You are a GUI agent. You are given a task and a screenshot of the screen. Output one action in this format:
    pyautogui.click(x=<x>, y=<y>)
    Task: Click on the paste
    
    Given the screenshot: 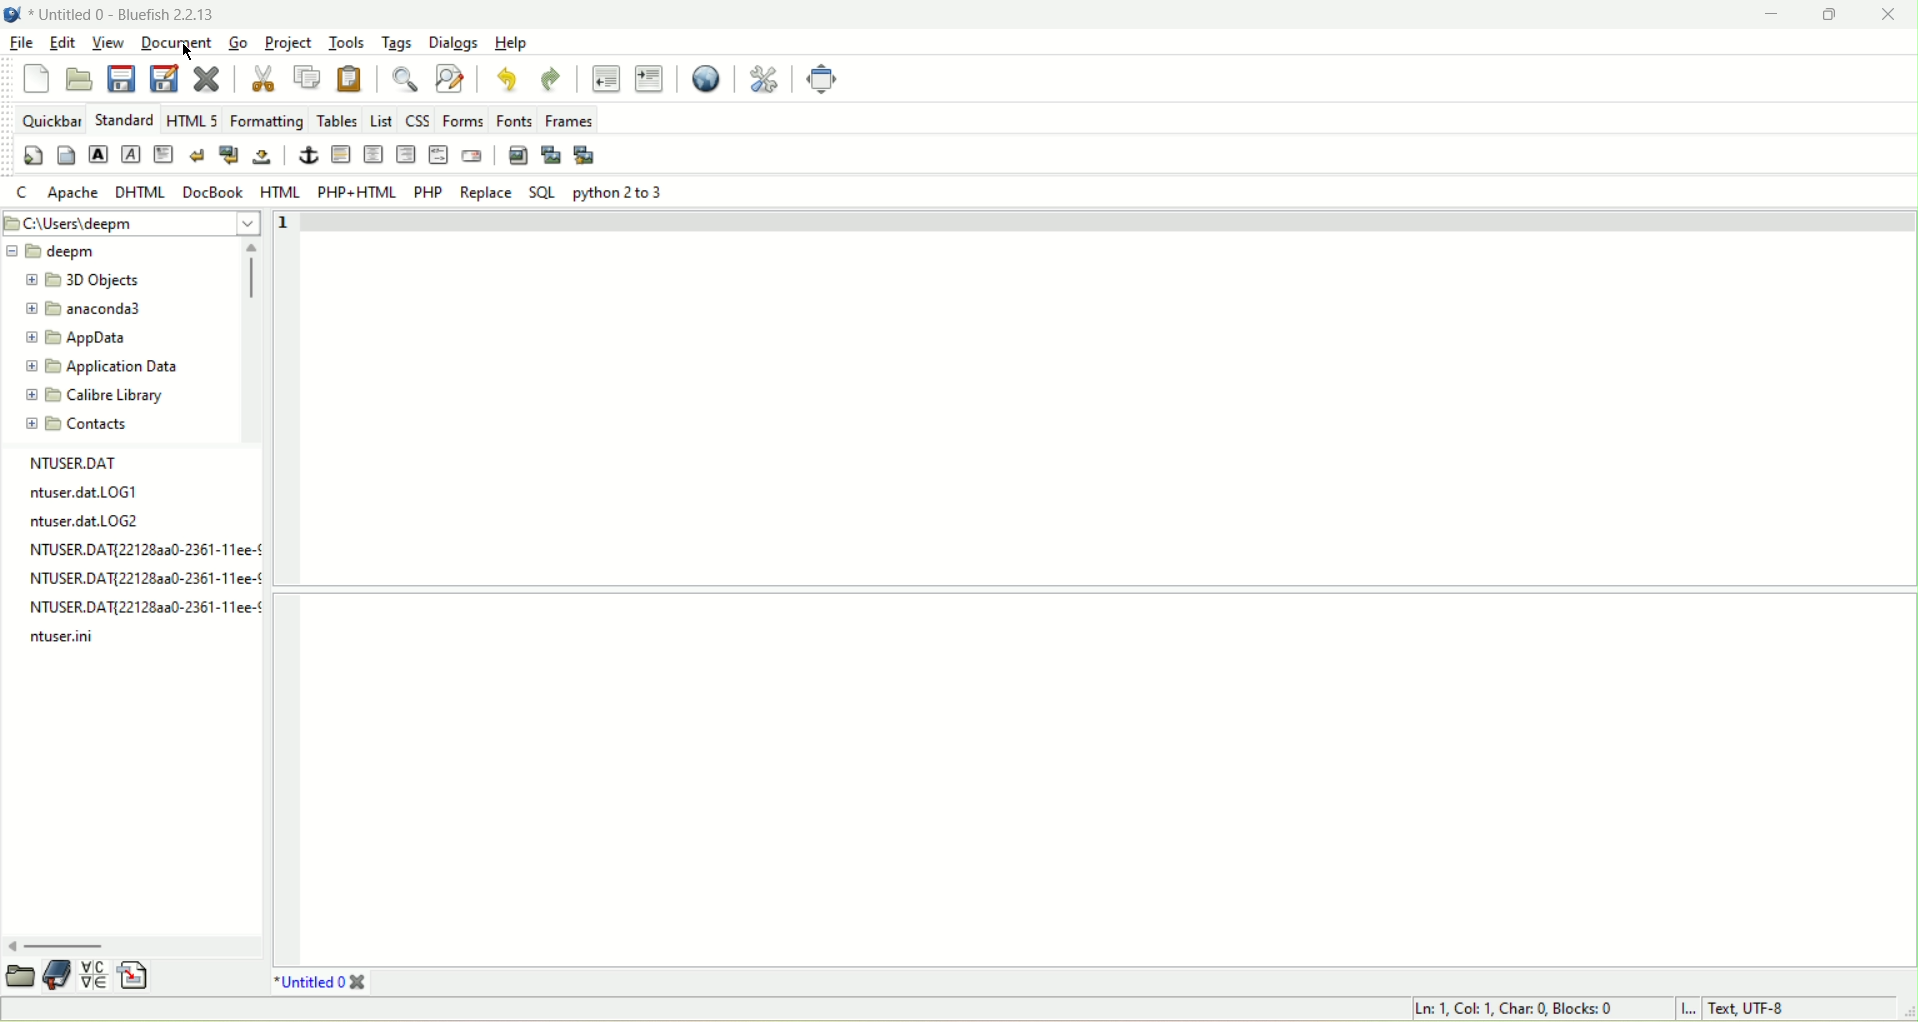 What is the action you would take?
    pyautogui.click(x=352, y=79)
    